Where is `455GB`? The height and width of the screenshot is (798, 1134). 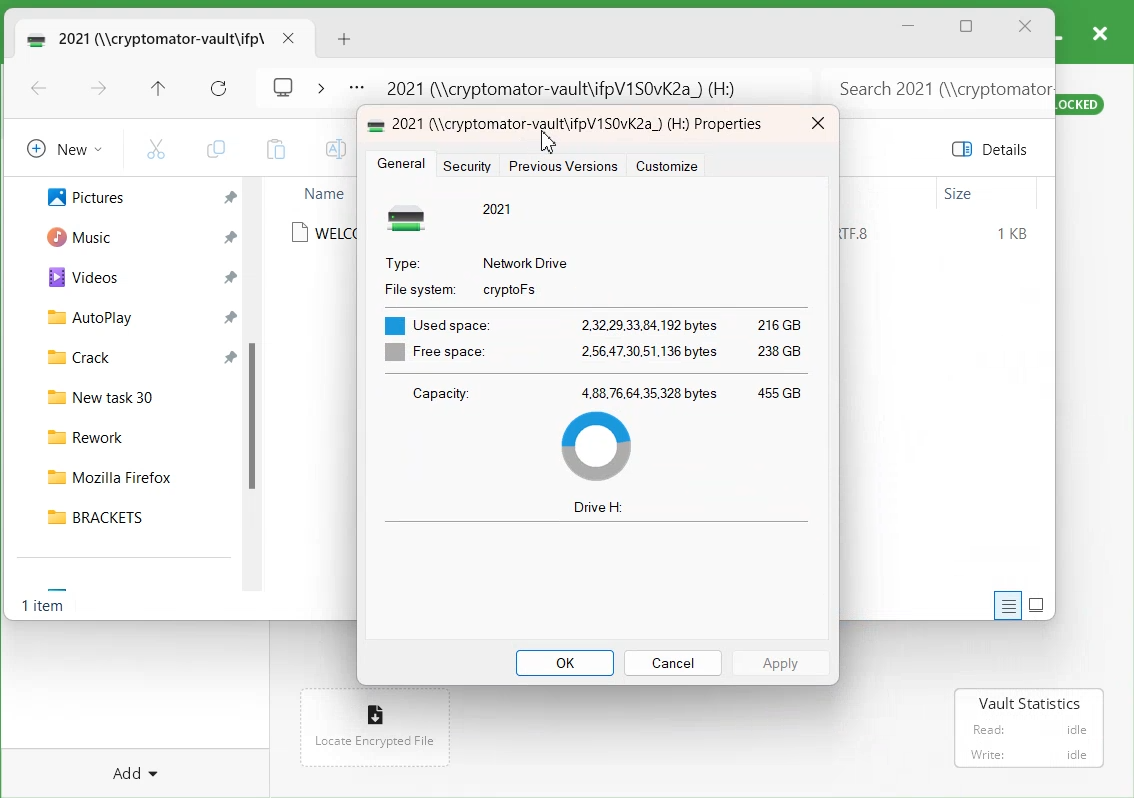 455GB is located at coordinates (779, 390).